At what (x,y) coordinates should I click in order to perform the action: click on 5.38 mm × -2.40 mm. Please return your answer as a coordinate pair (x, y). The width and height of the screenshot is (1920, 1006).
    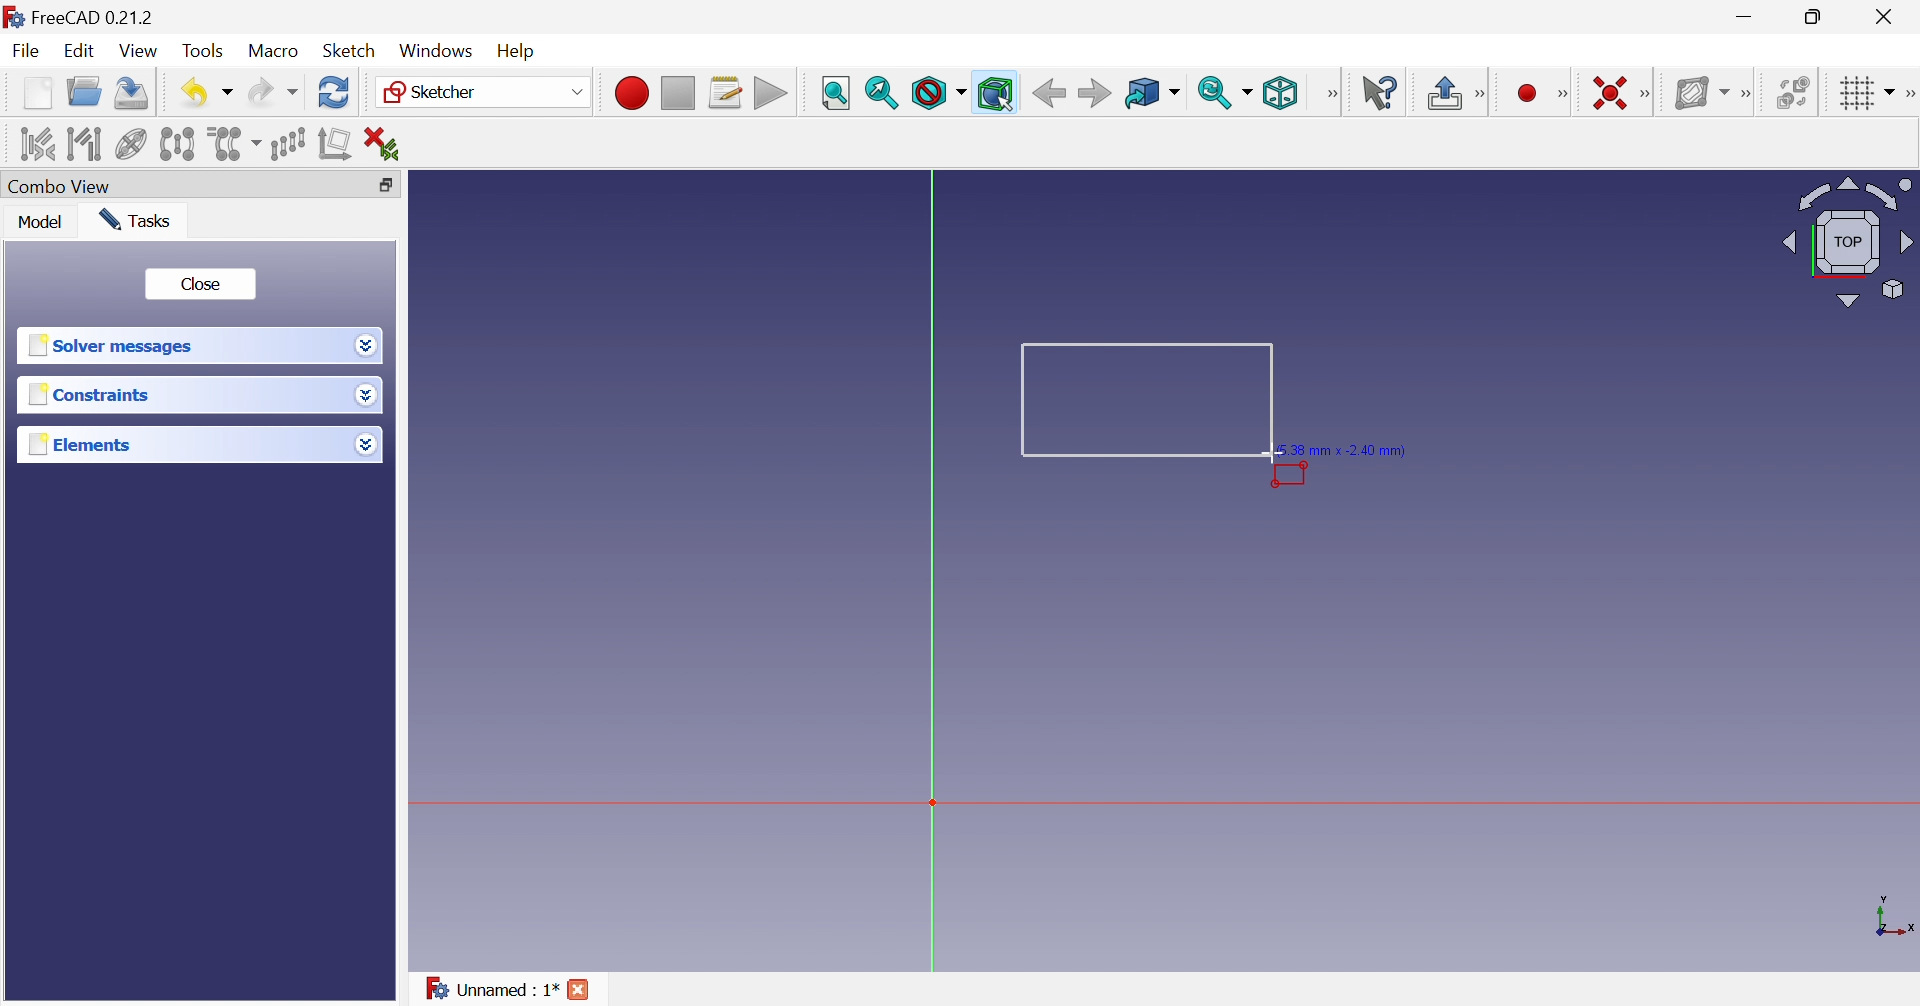
    Looking at the image, I should click on (1342, 452).